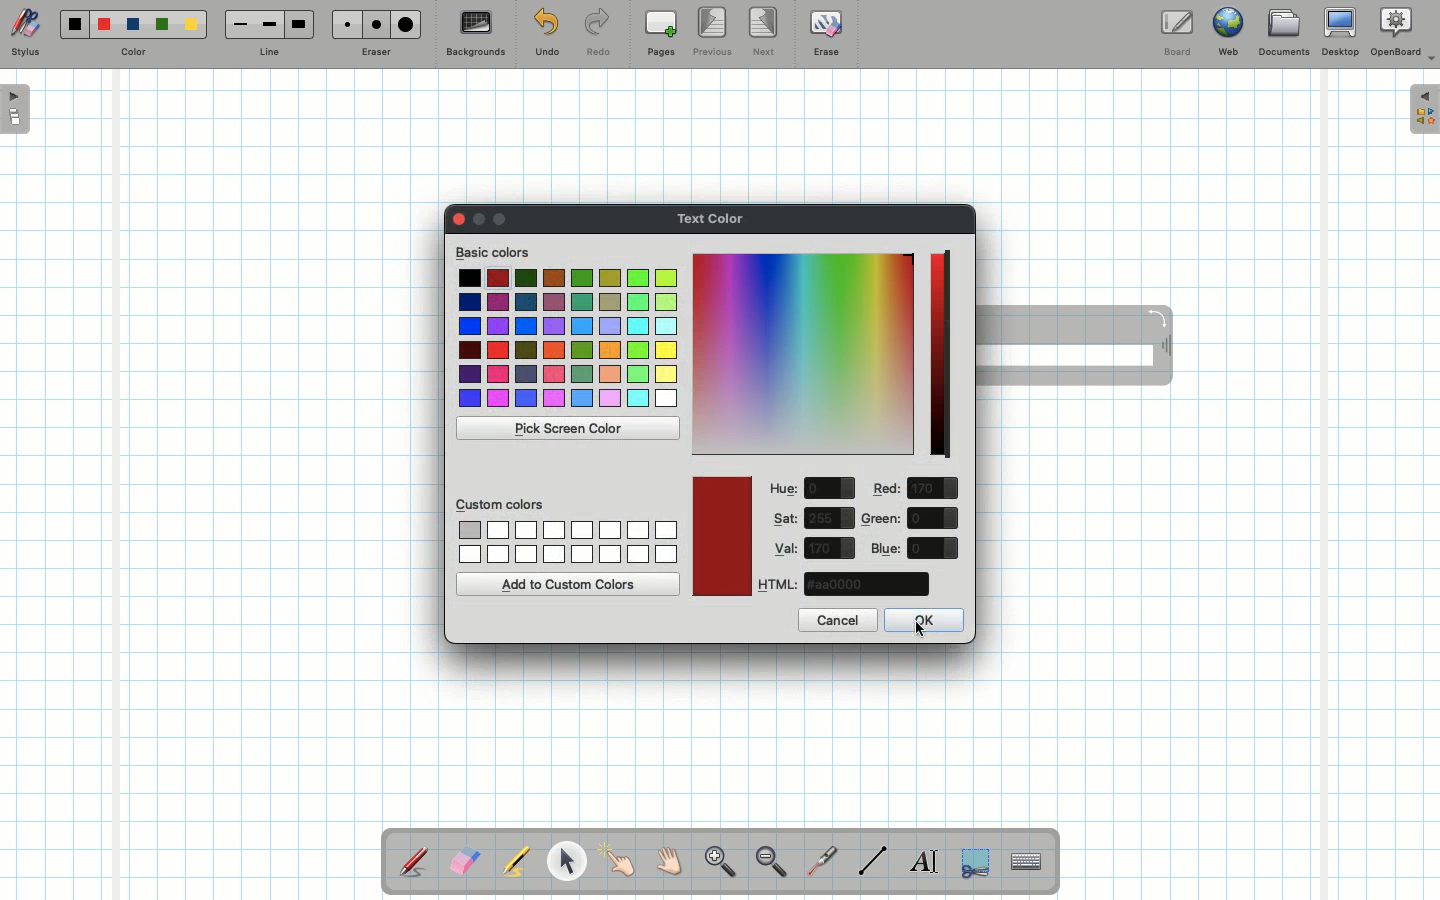 This screenshot has width=1440, height=900. What do you see at coordinates (546, 36) in the screenshot?
I see `Undo` at bounding box center [546, 36].